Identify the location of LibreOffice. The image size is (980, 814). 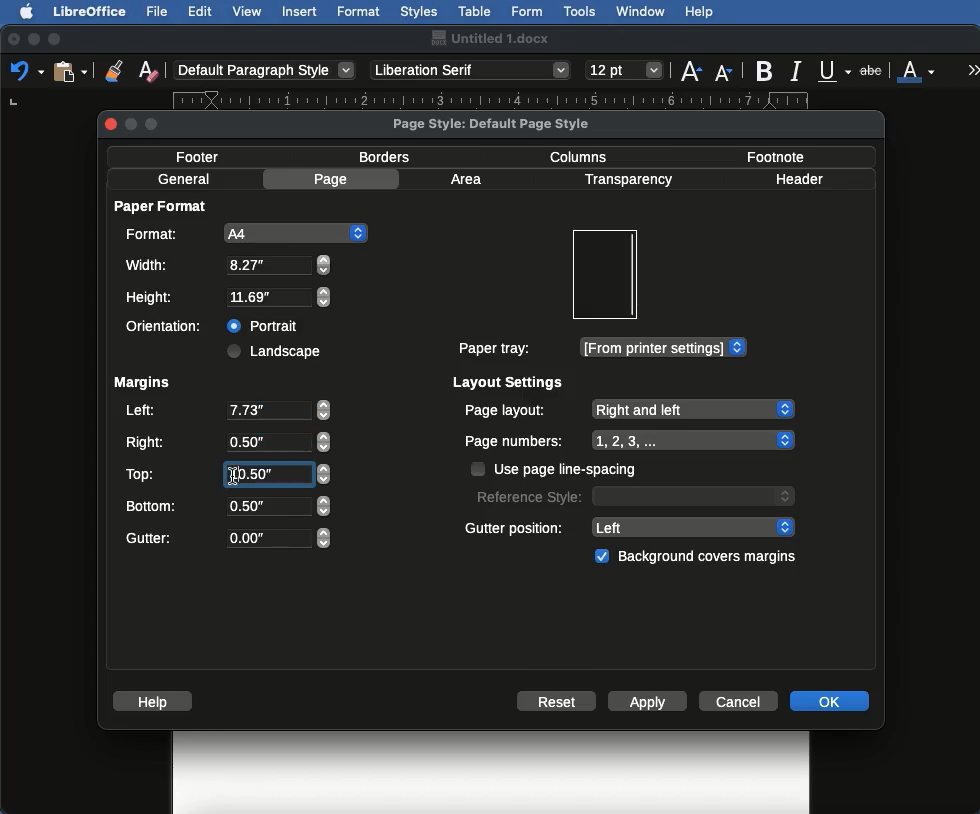
(89, 11).